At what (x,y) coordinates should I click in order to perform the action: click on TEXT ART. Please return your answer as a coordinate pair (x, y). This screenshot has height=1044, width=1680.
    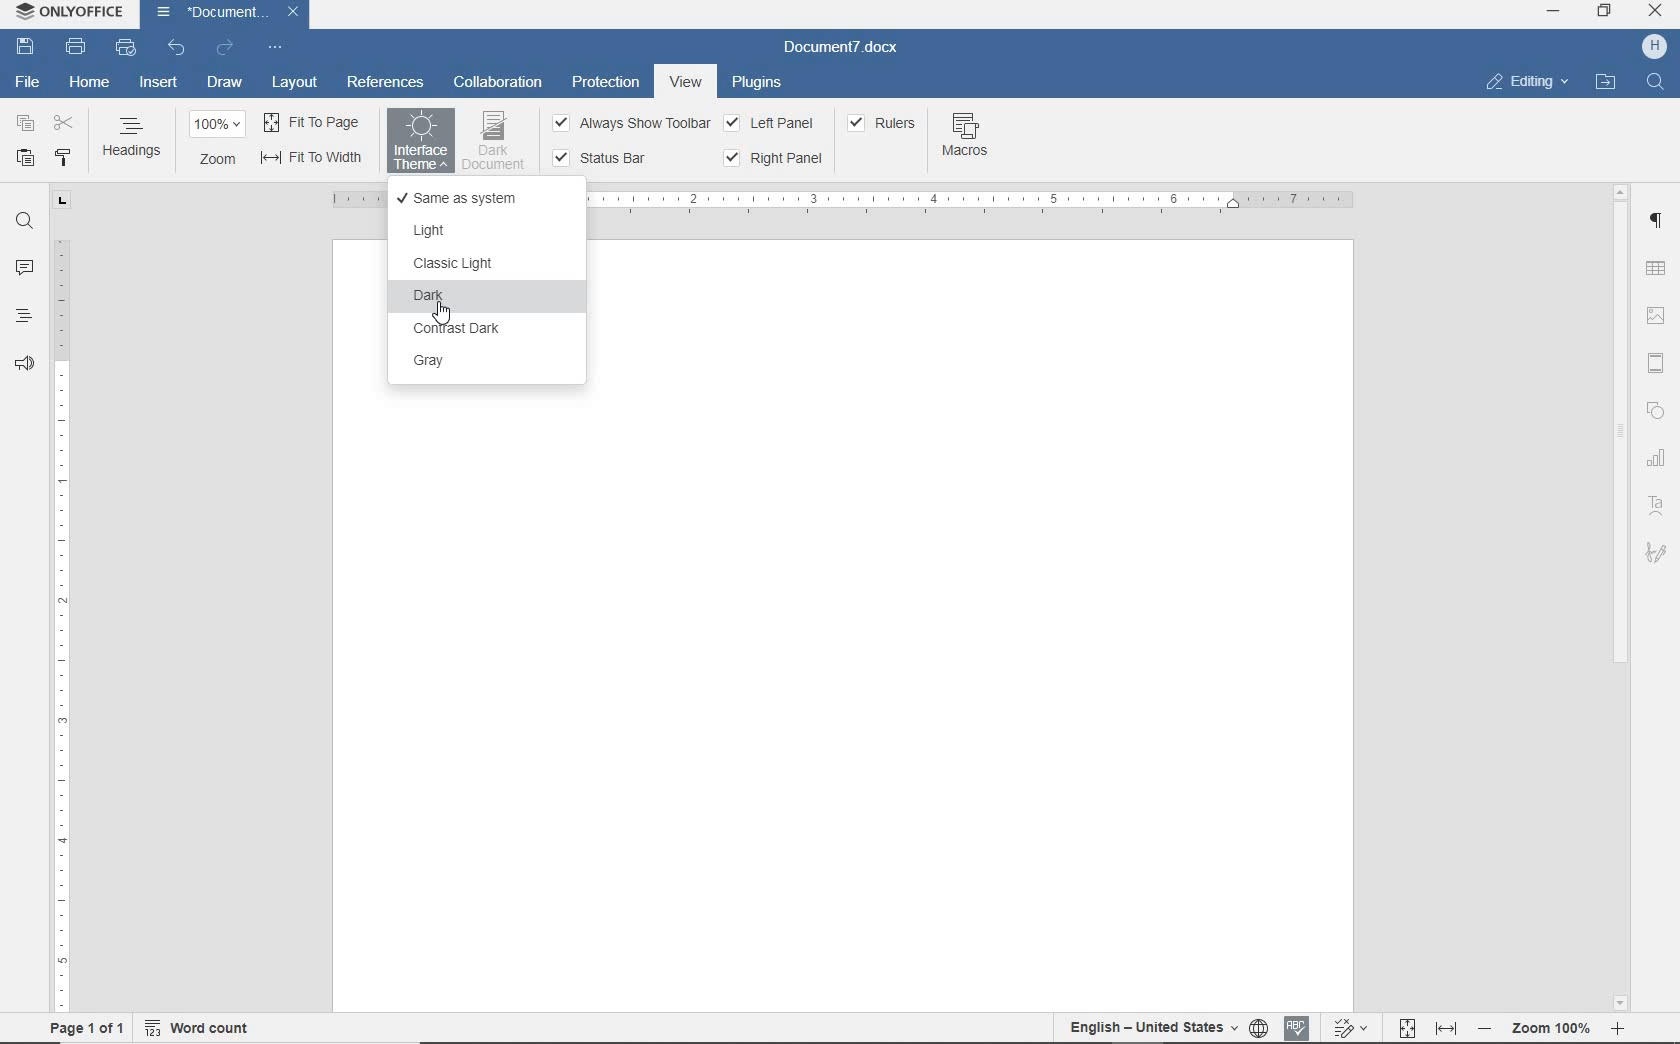
    Looking at the image, I should click on (1657, 506).